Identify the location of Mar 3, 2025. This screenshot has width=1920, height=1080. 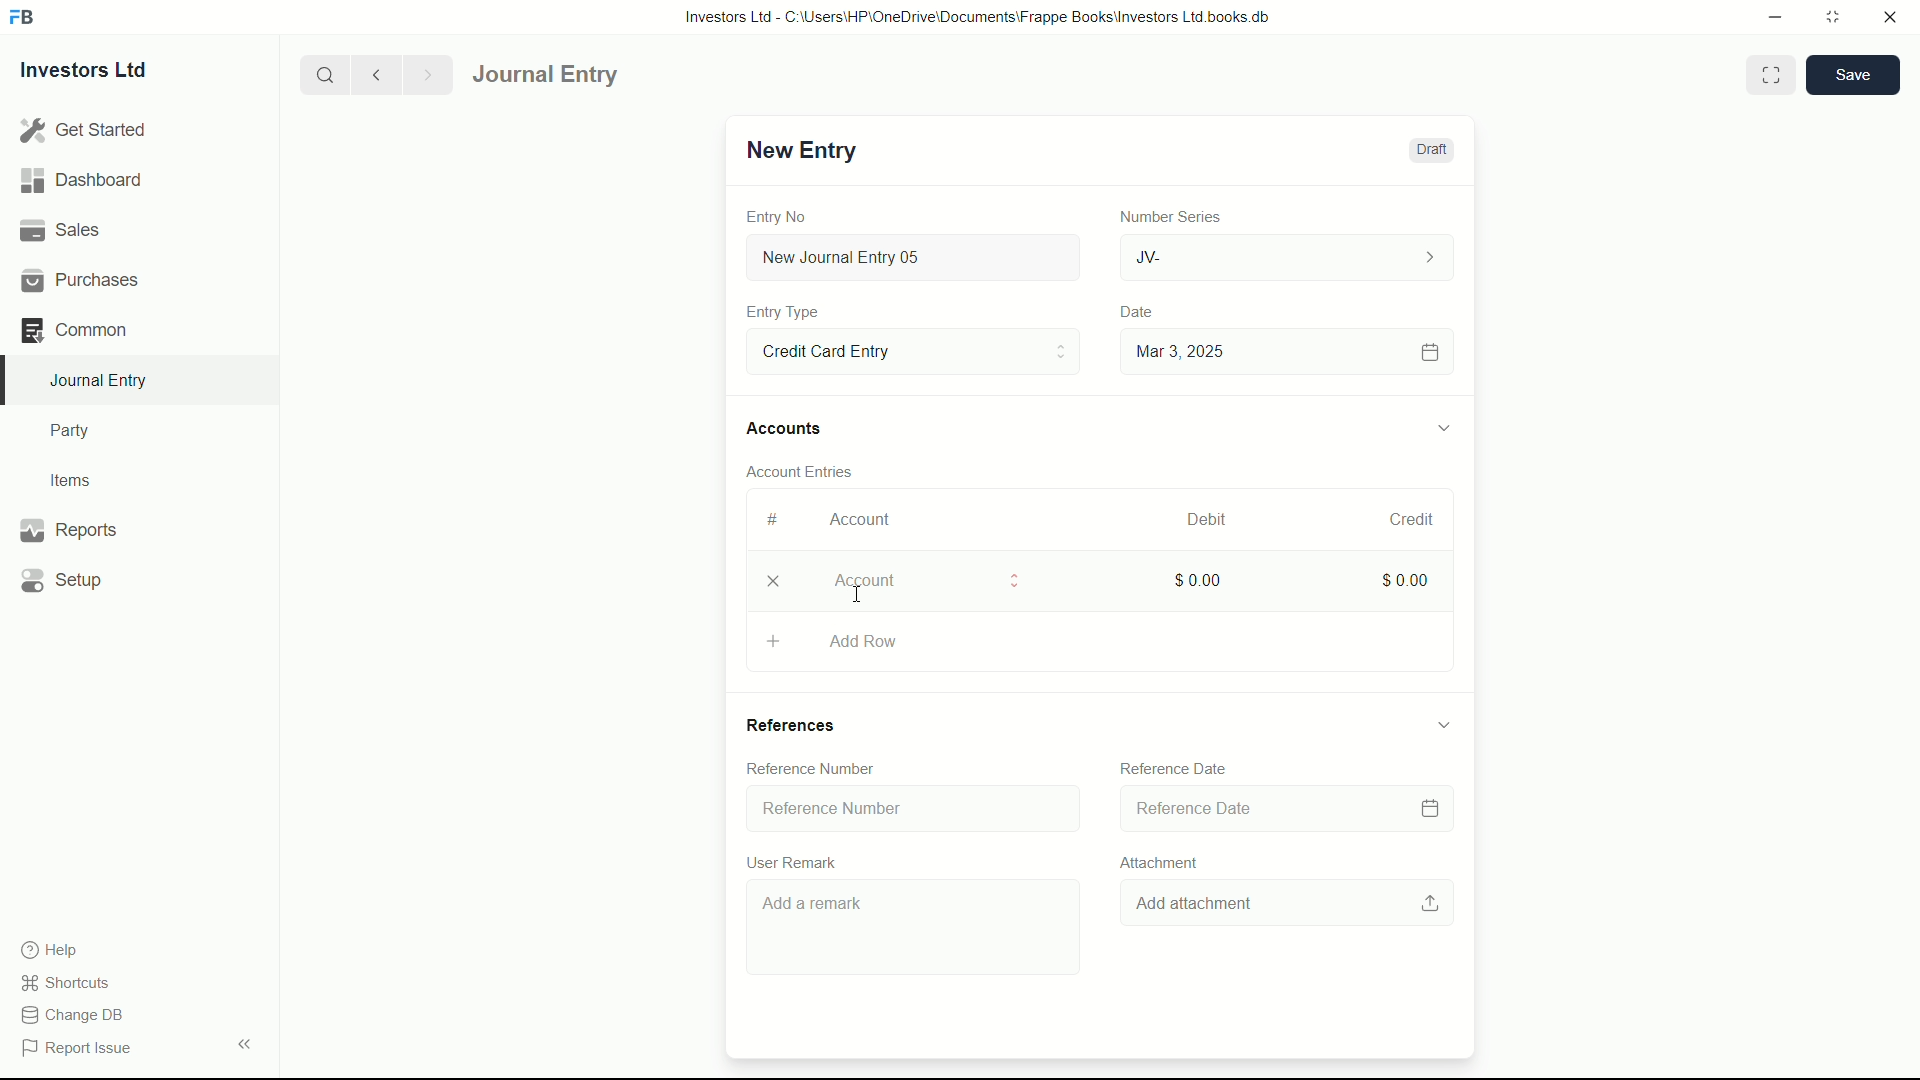
(1284, 351).